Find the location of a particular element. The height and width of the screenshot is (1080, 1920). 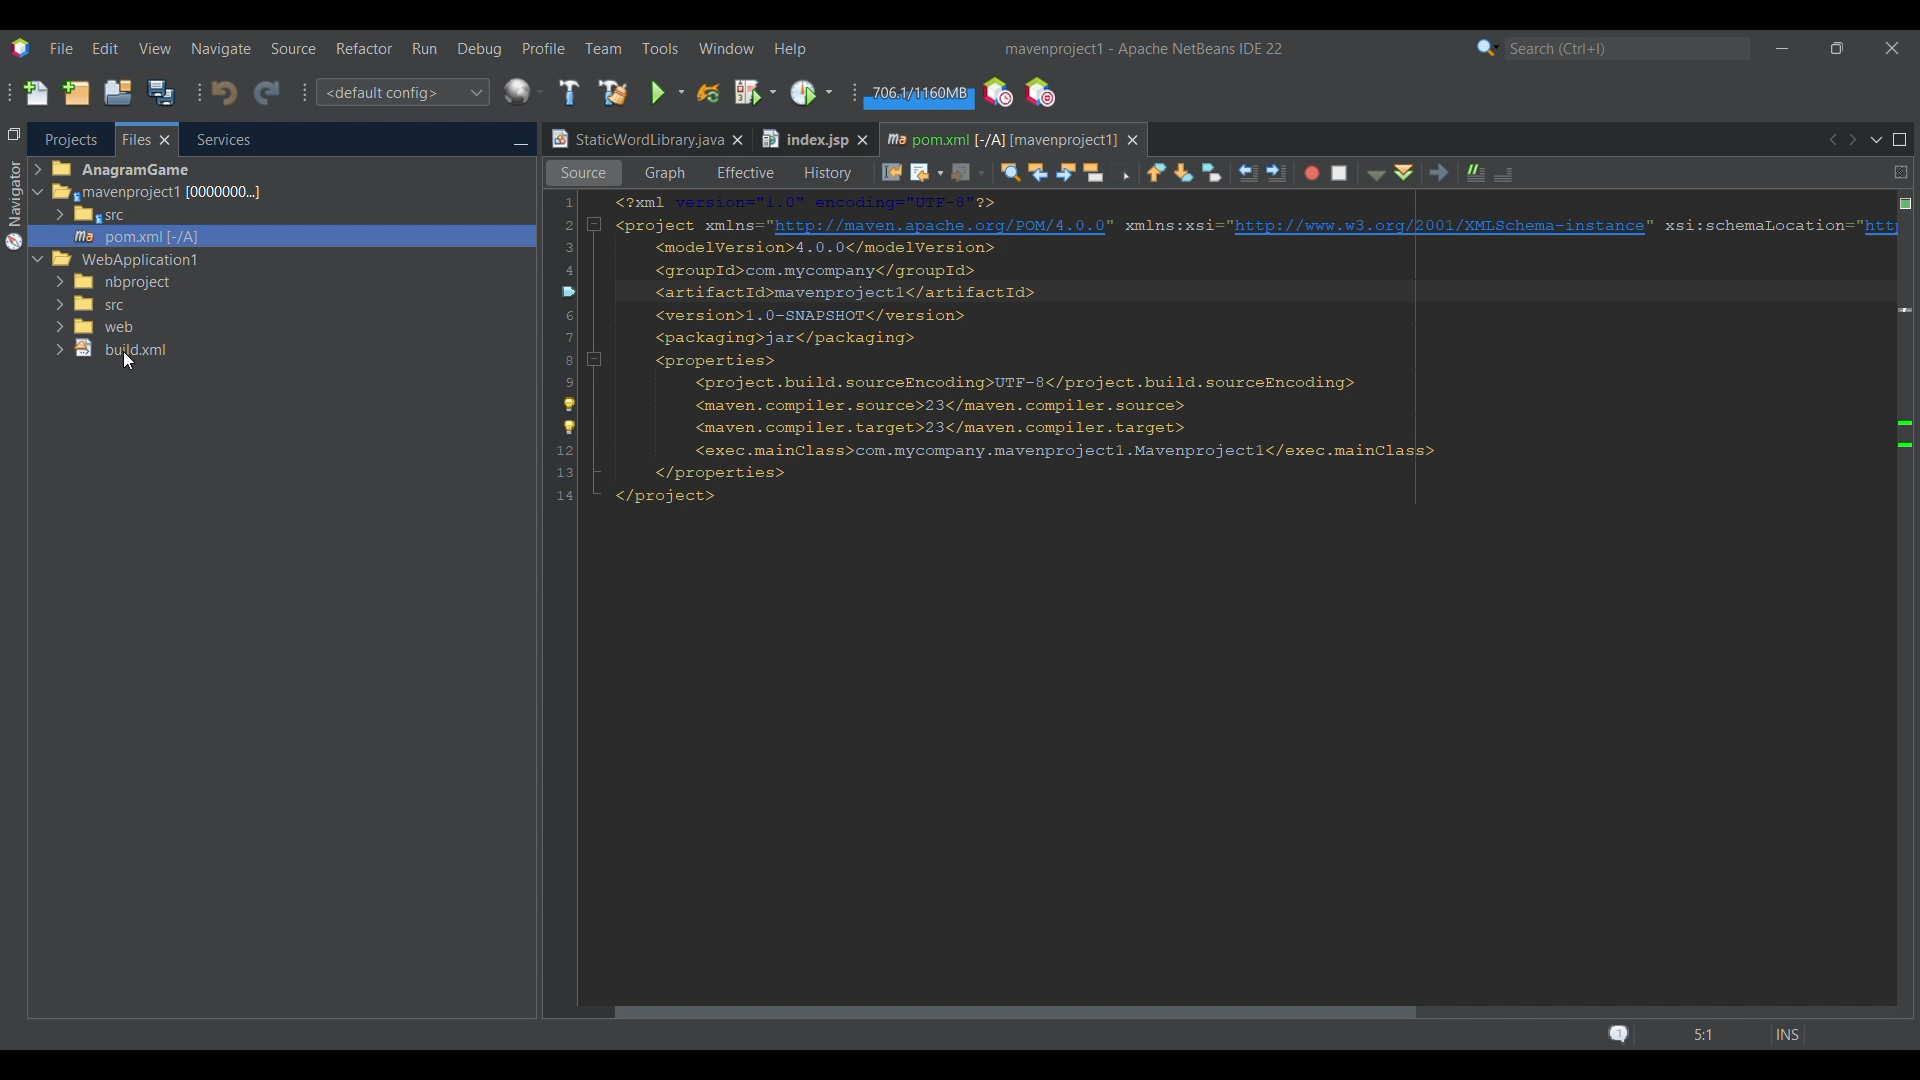

Comment is located at coordinates (1471, 170).